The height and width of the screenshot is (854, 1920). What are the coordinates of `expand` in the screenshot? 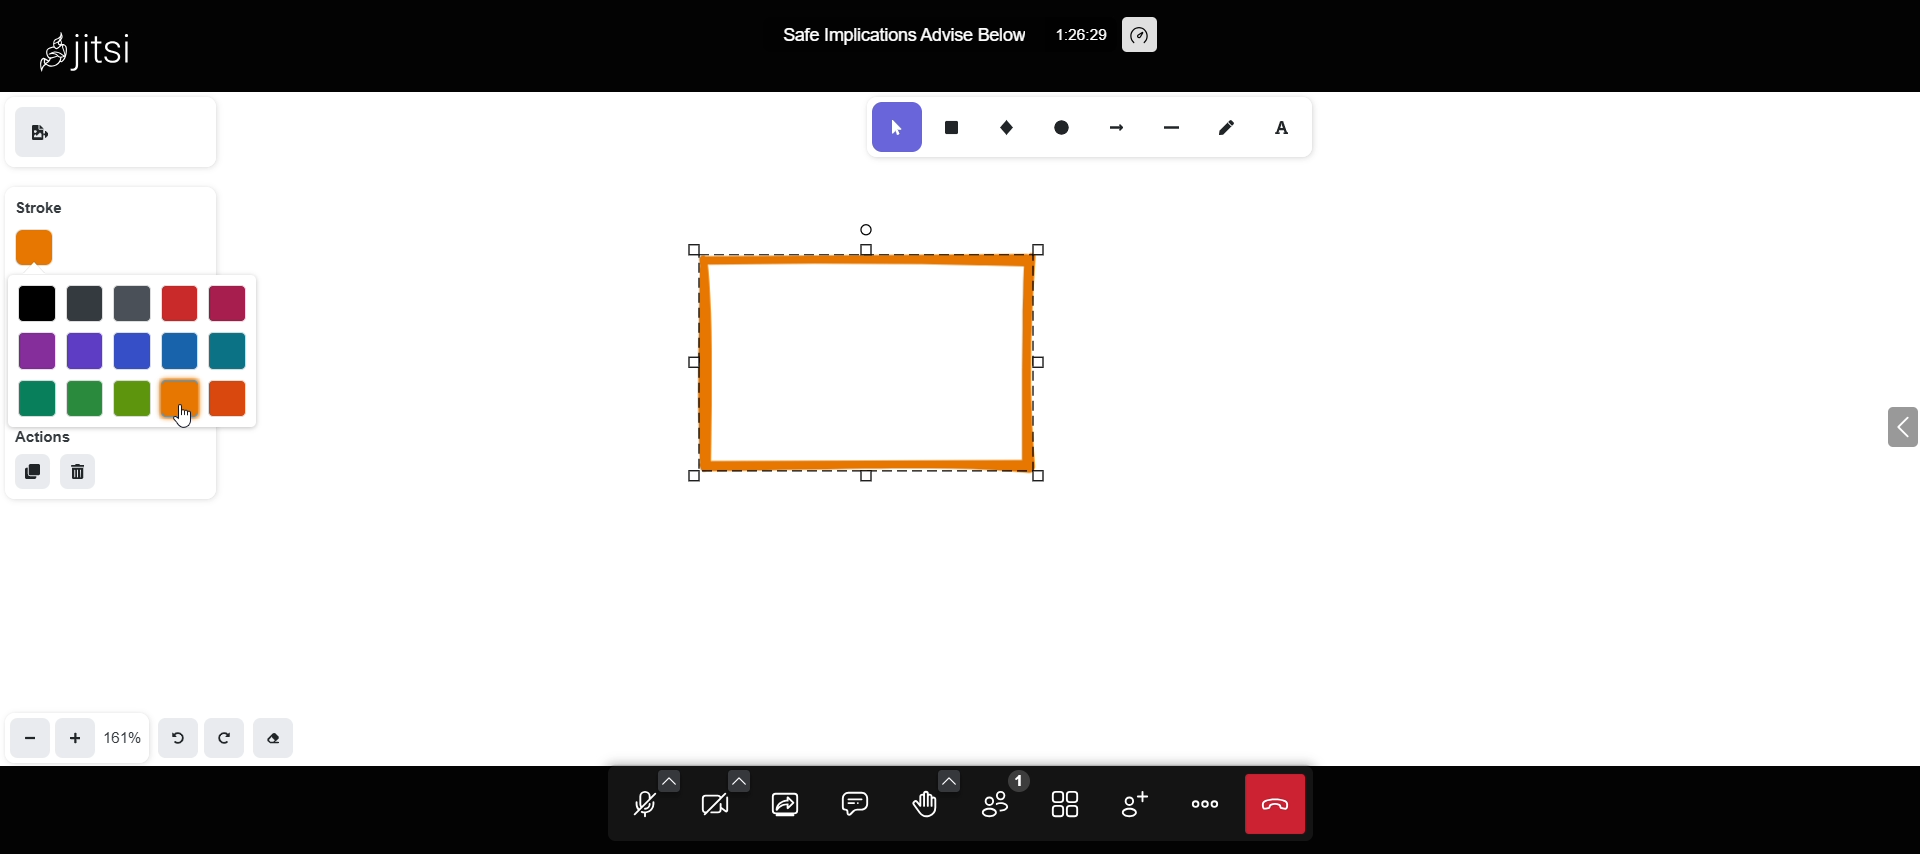 It's located at (1884, 426).